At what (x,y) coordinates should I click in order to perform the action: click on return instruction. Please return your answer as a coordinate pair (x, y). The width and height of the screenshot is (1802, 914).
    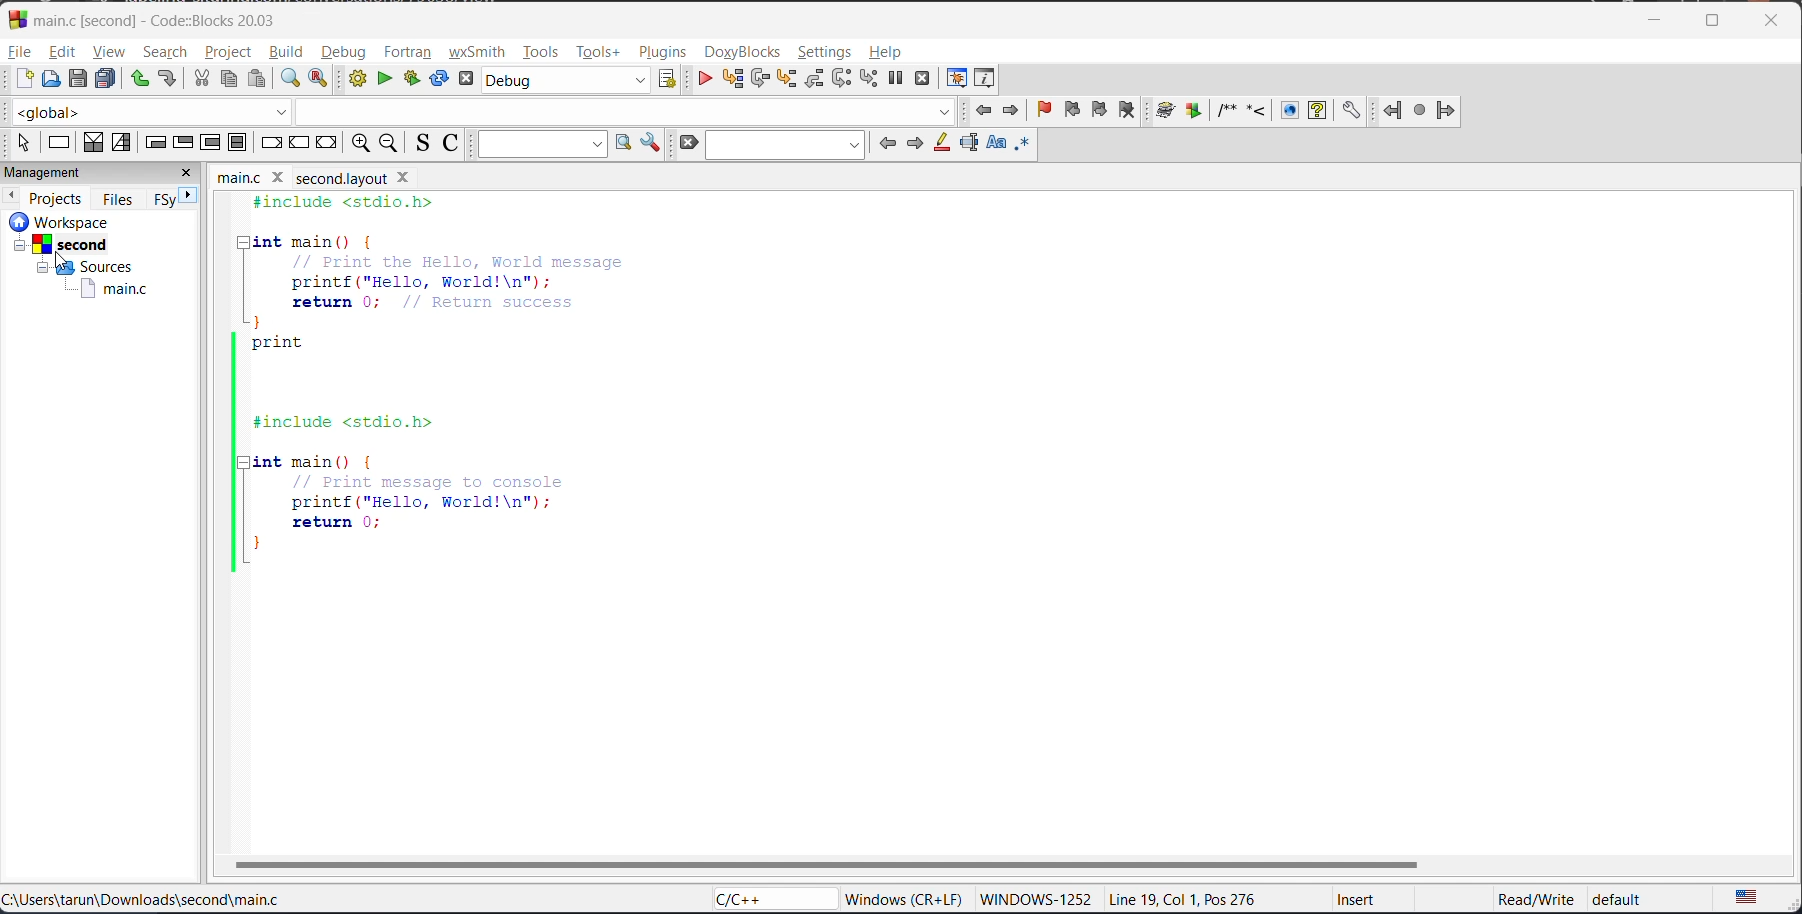
    Looking at the image, I should click on (327, 140).